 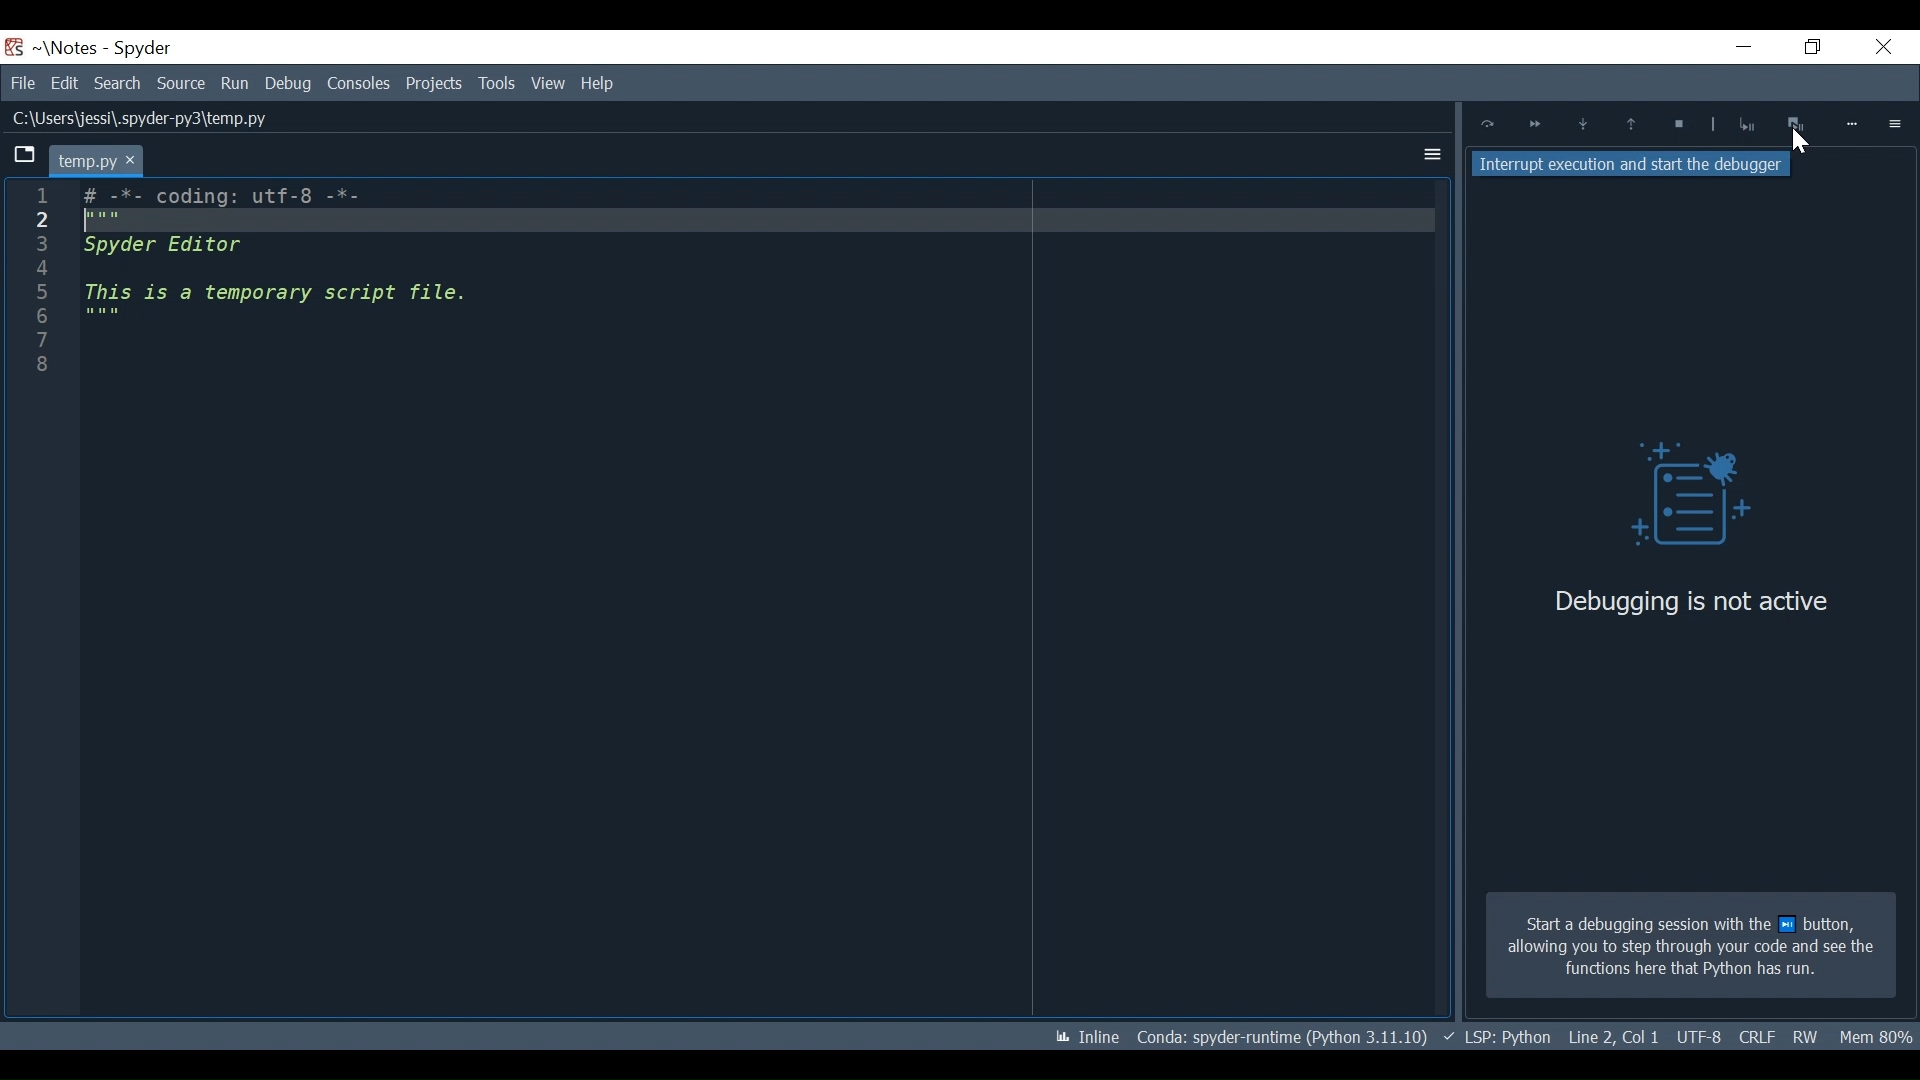 I want to click on Interrupt execution and start the debugger tooltip, so click(x=1631, y=167).